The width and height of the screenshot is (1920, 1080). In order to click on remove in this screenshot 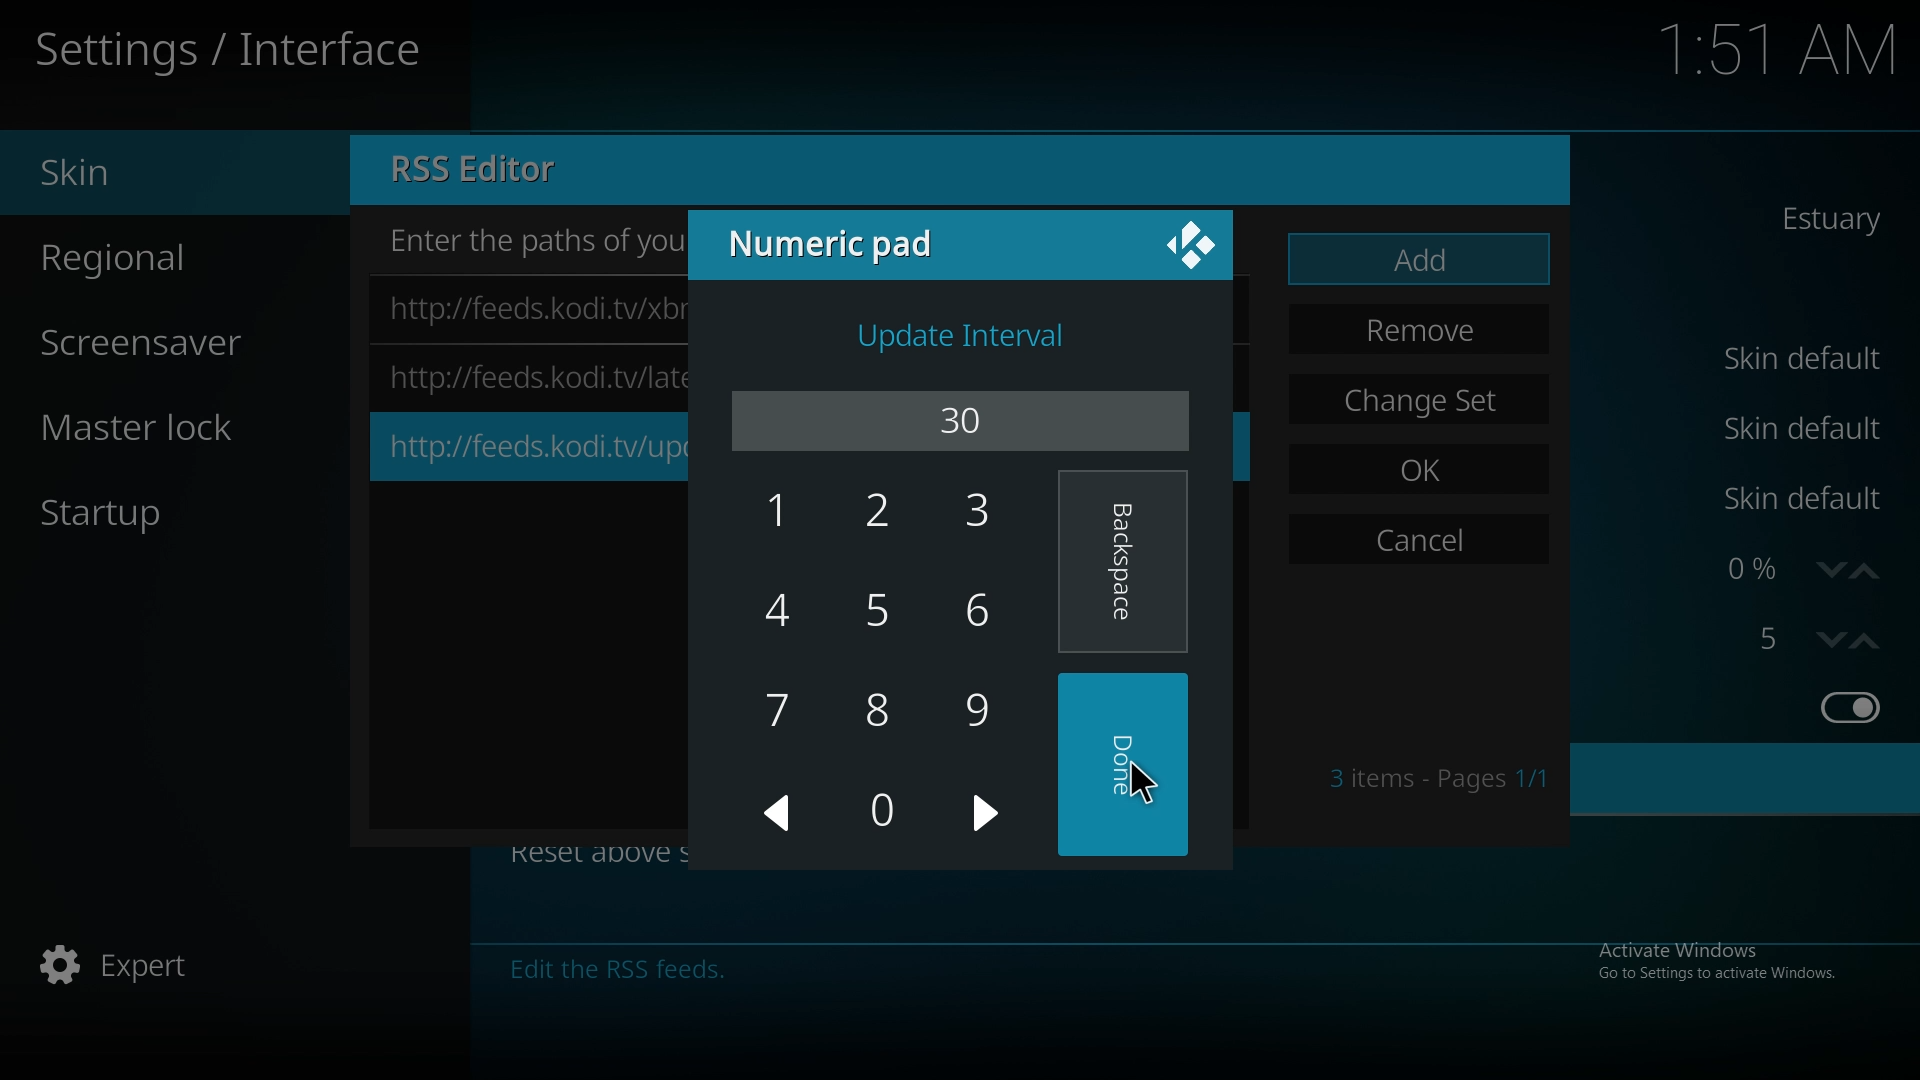, I will do `click(1422, 330)`.